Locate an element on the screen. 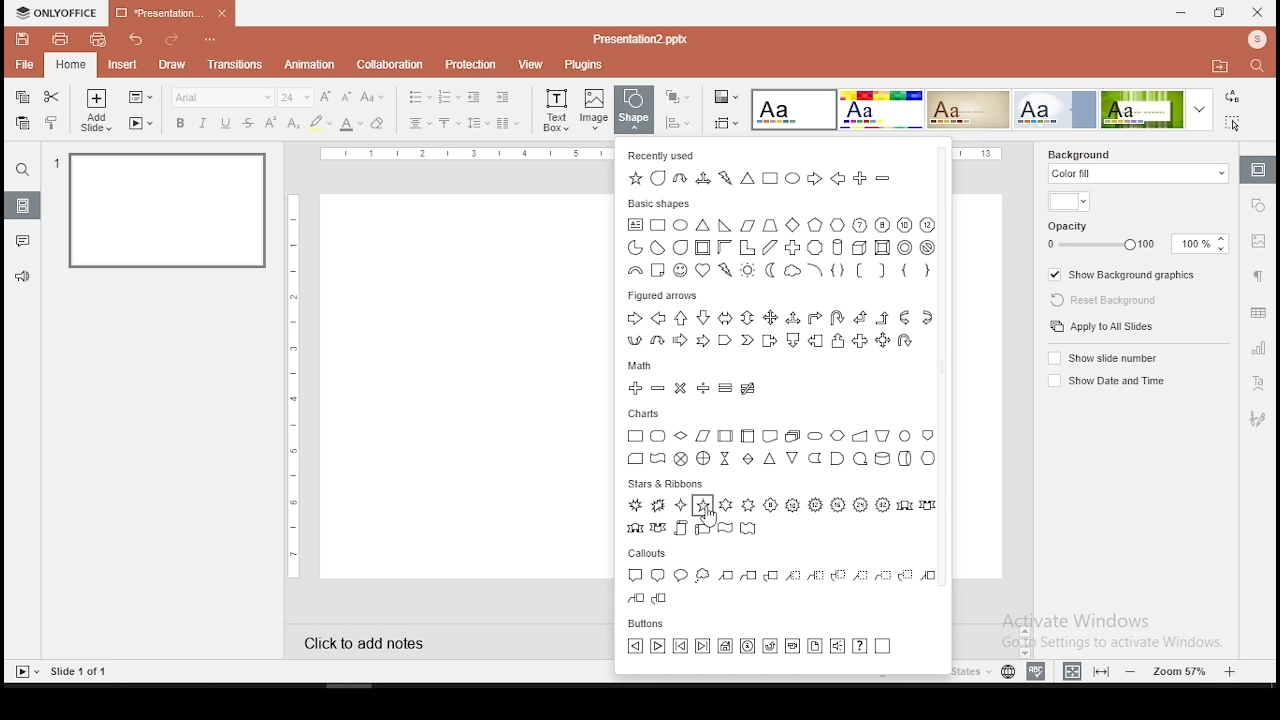  paragraph settings is located at coordinates (1257, 275).